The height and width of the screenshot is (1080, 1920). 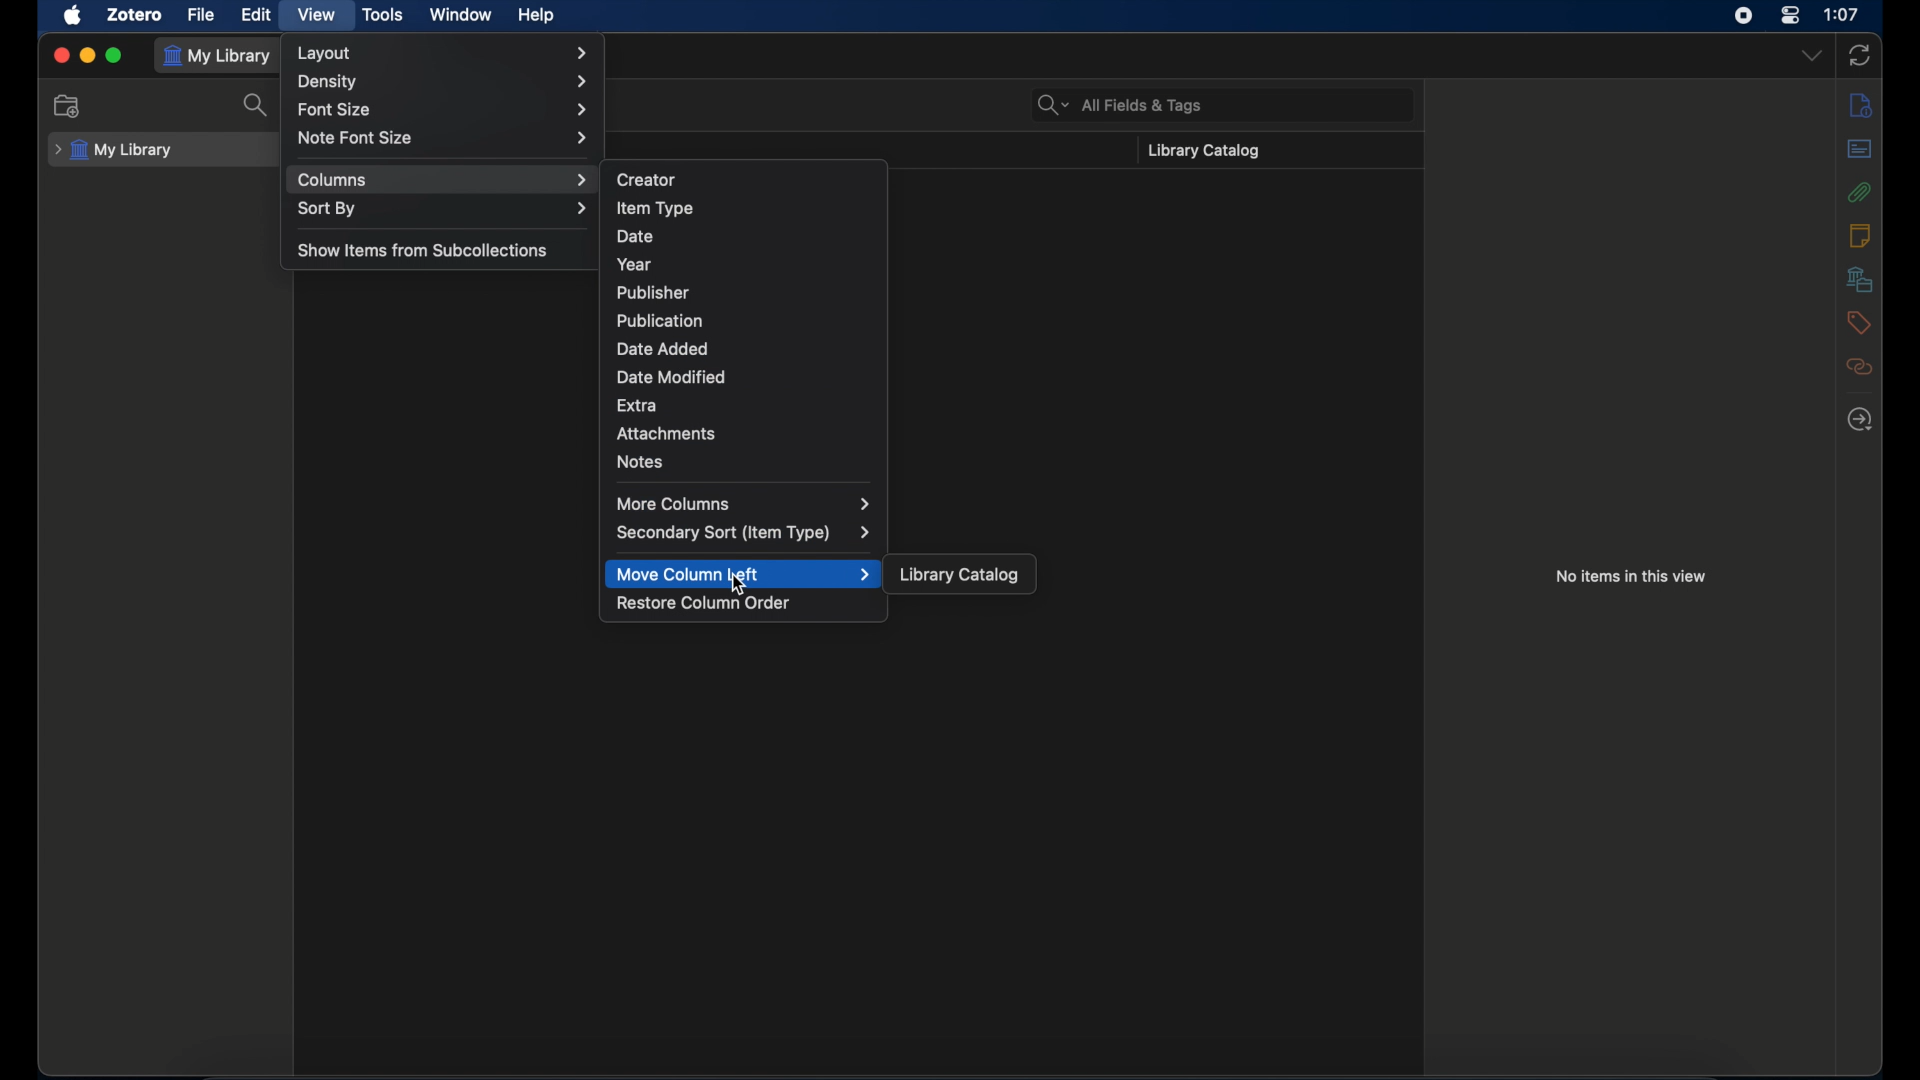 What do you see at coordinates (538, 16) in the screenshot?
I see `help` at bounding box center [538, 16].